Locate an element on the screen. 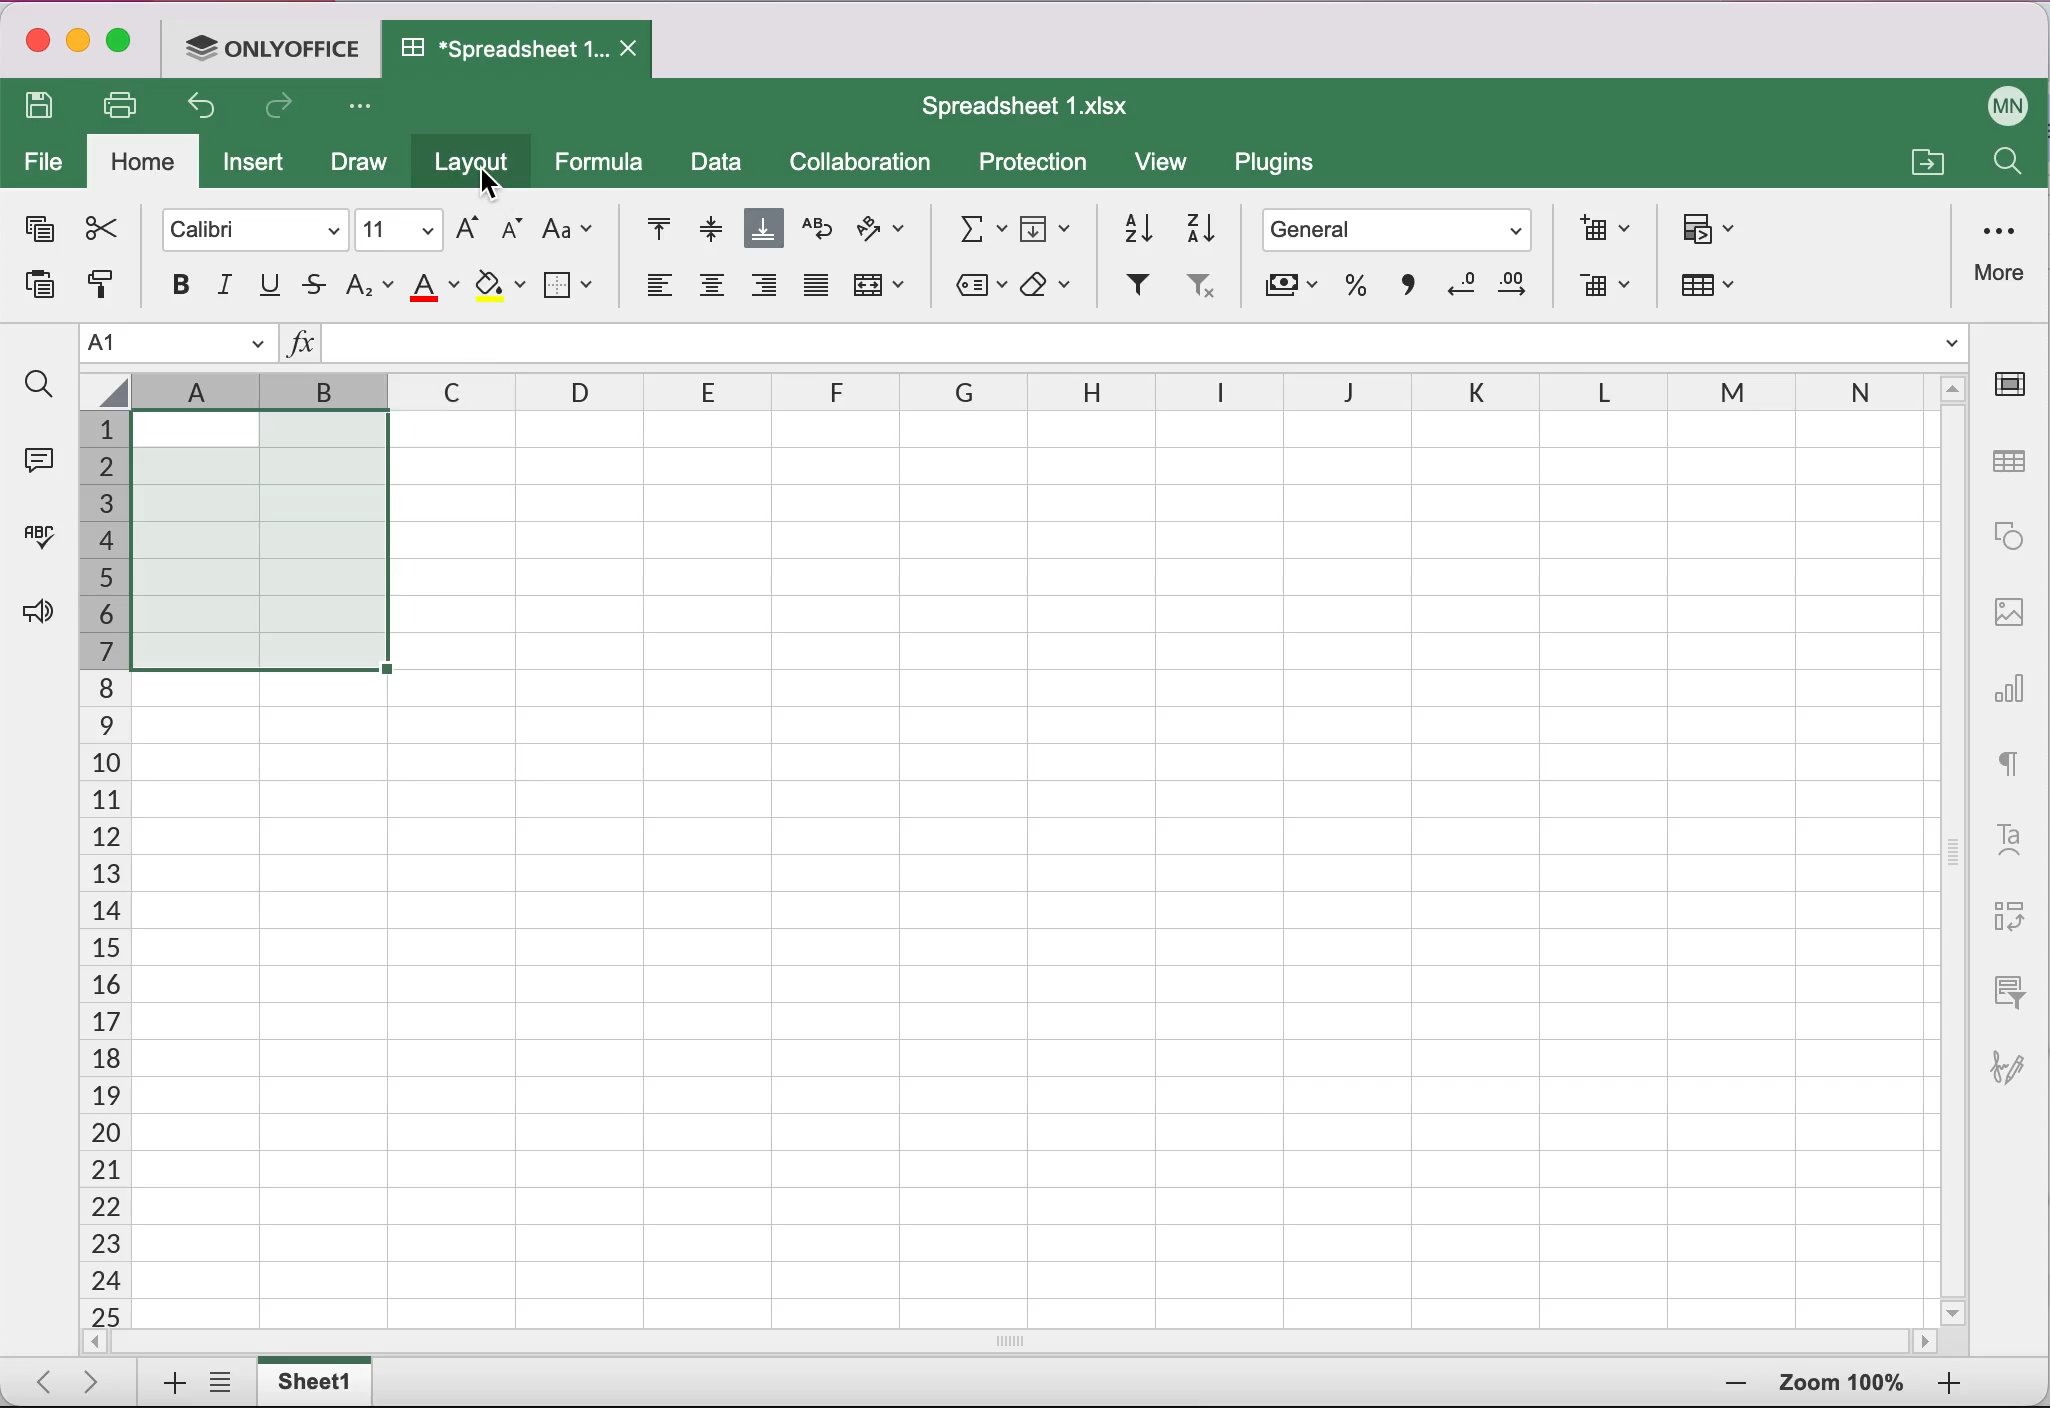  undo is located at coordinates (208, 111).